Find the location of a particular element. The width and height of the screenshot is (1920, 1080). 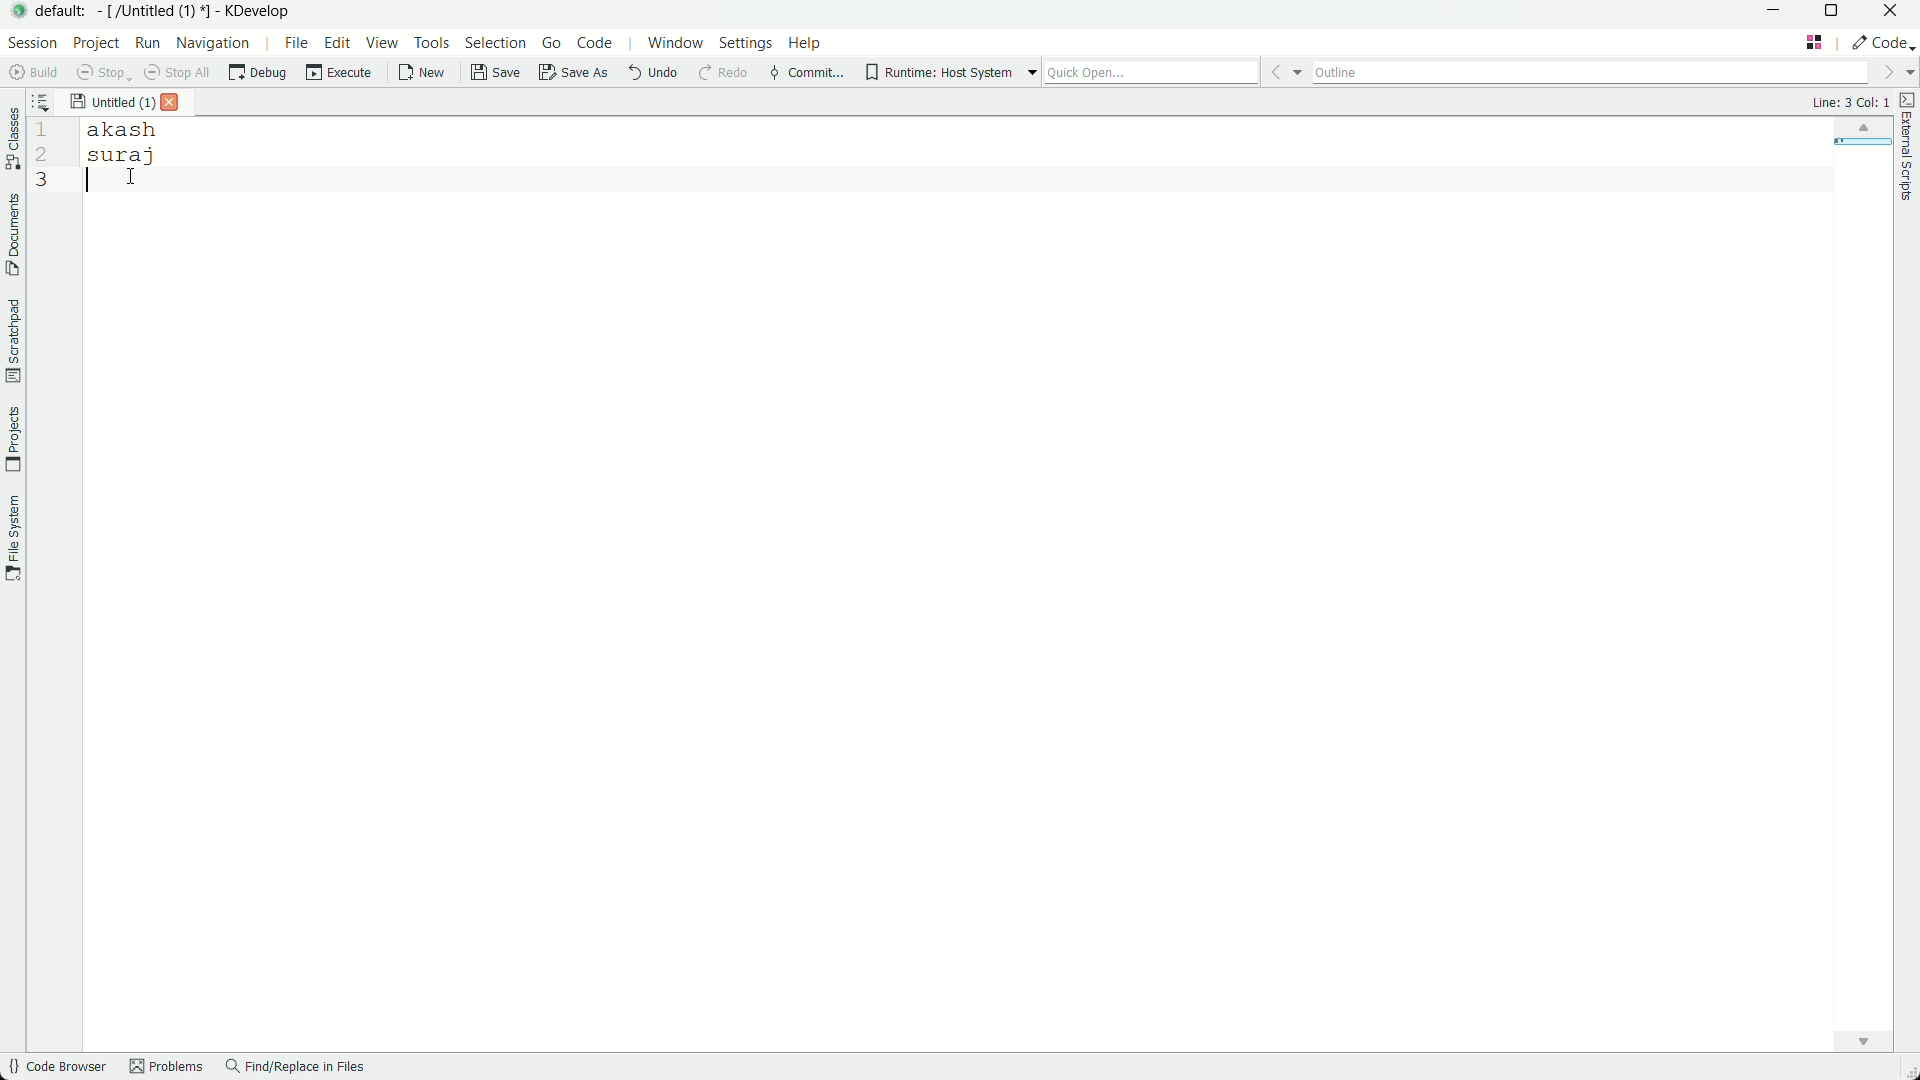

commit is located at coordinates (805, 75).